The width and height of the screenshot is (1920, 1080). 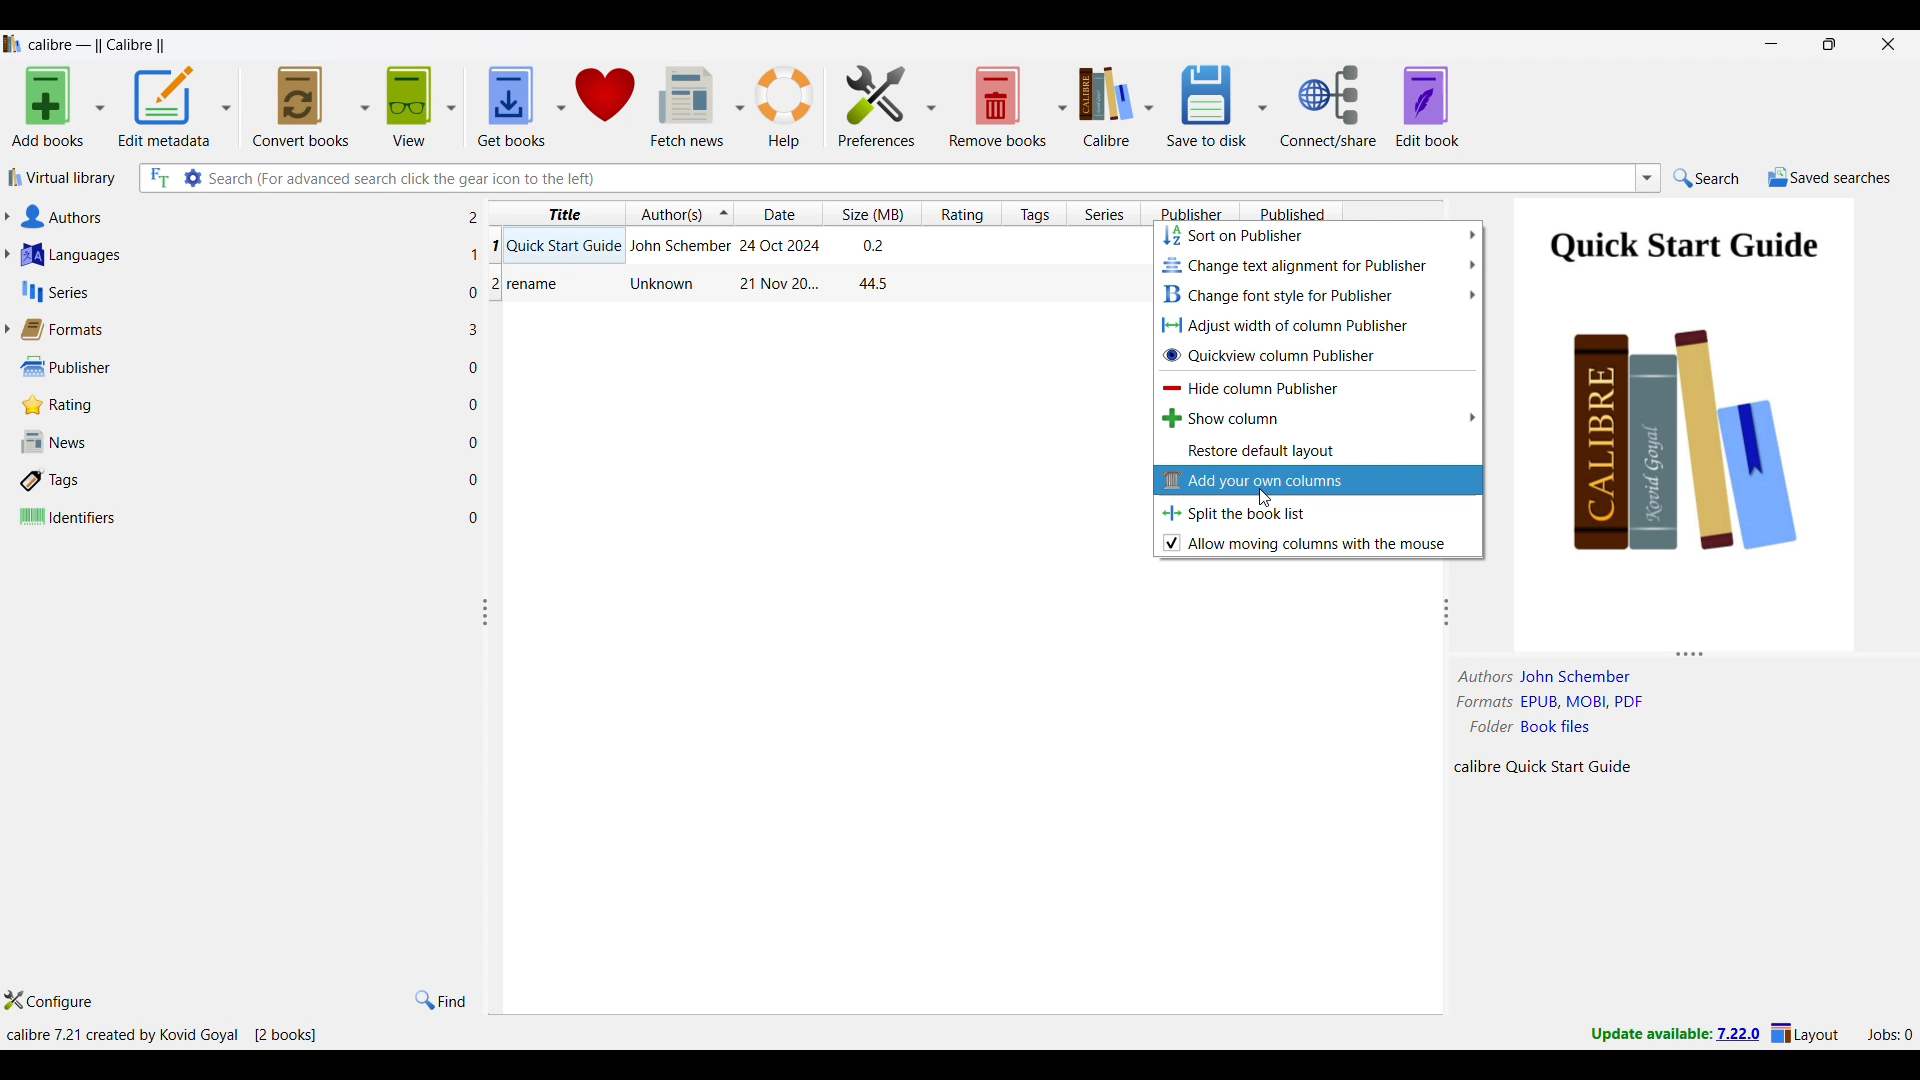 What do you see at coordinates (49, 1000) in the screenshot?
I see `Configure` at bounding box center [49, 1000].